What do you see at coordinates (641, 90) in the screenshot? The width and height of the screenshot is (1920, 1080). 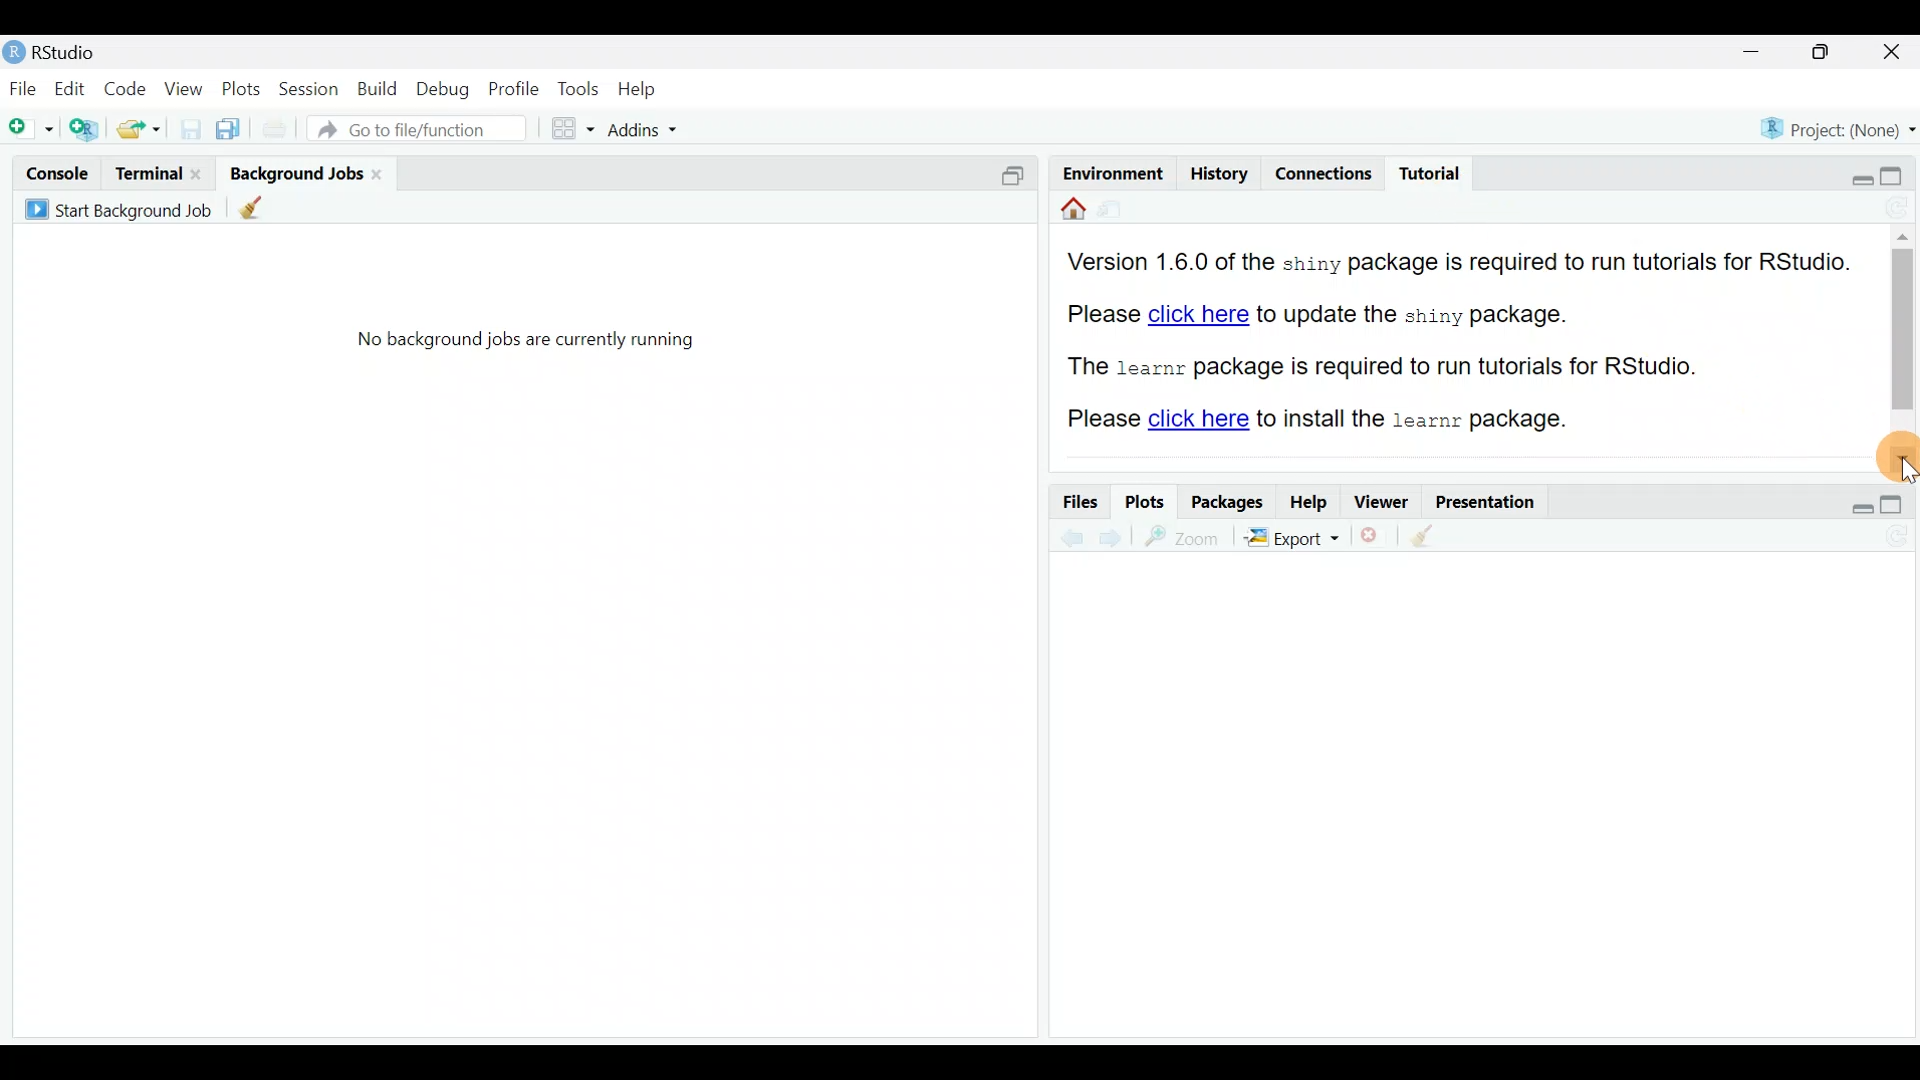 I see `Help` at bounding box center [641, 90].